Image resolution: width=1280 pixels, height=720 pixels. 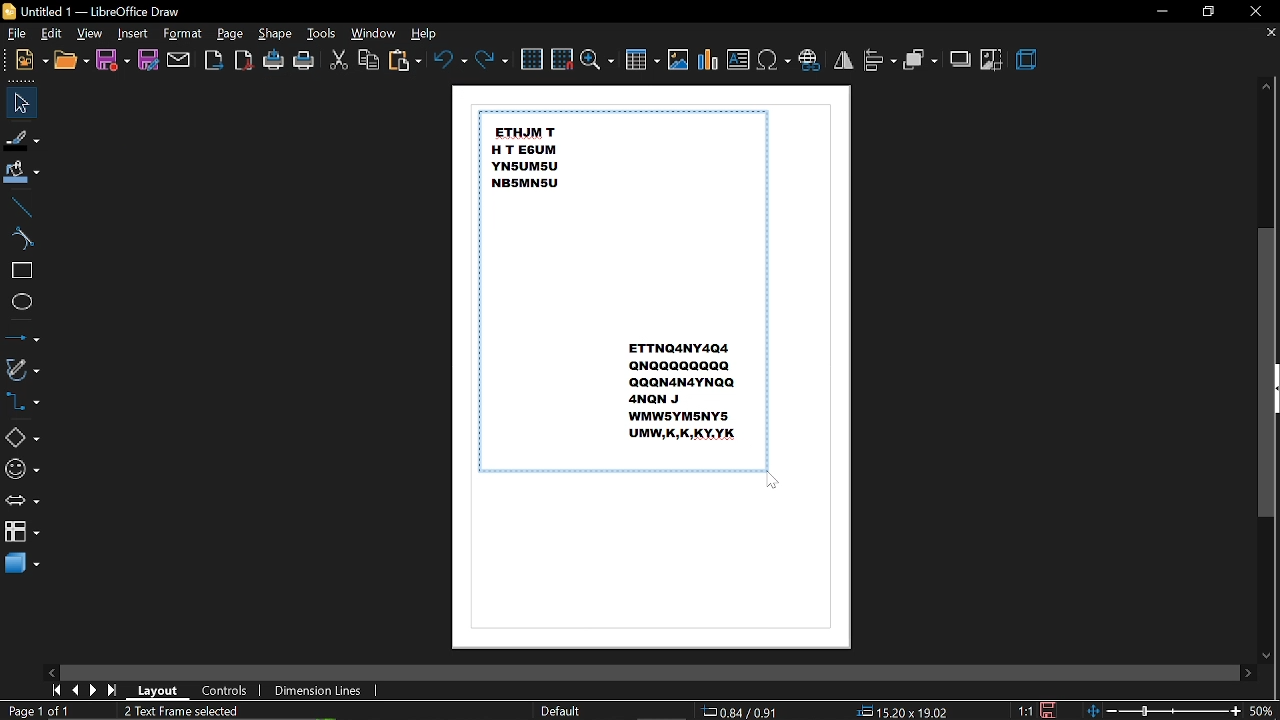 I want to click on view, so click(x=90, y=34).